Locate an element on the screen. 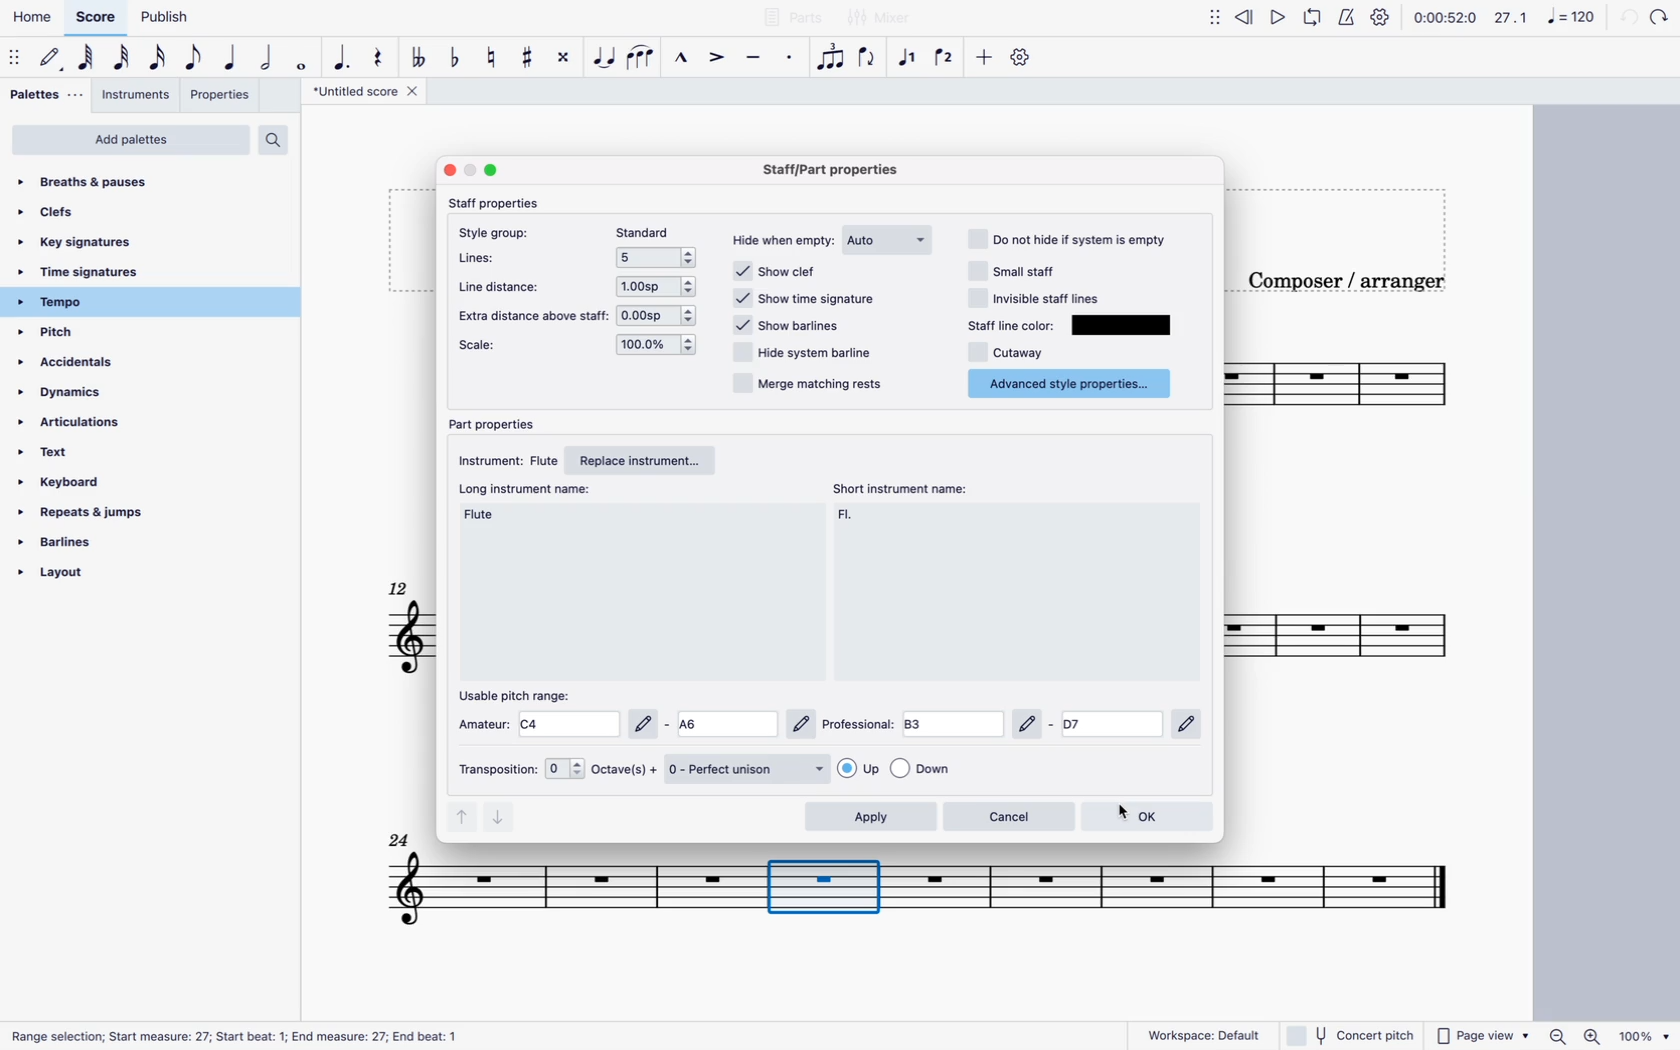 The width and height of the screenshot is (1680, 1050). score is located at coordinates (98, 16).